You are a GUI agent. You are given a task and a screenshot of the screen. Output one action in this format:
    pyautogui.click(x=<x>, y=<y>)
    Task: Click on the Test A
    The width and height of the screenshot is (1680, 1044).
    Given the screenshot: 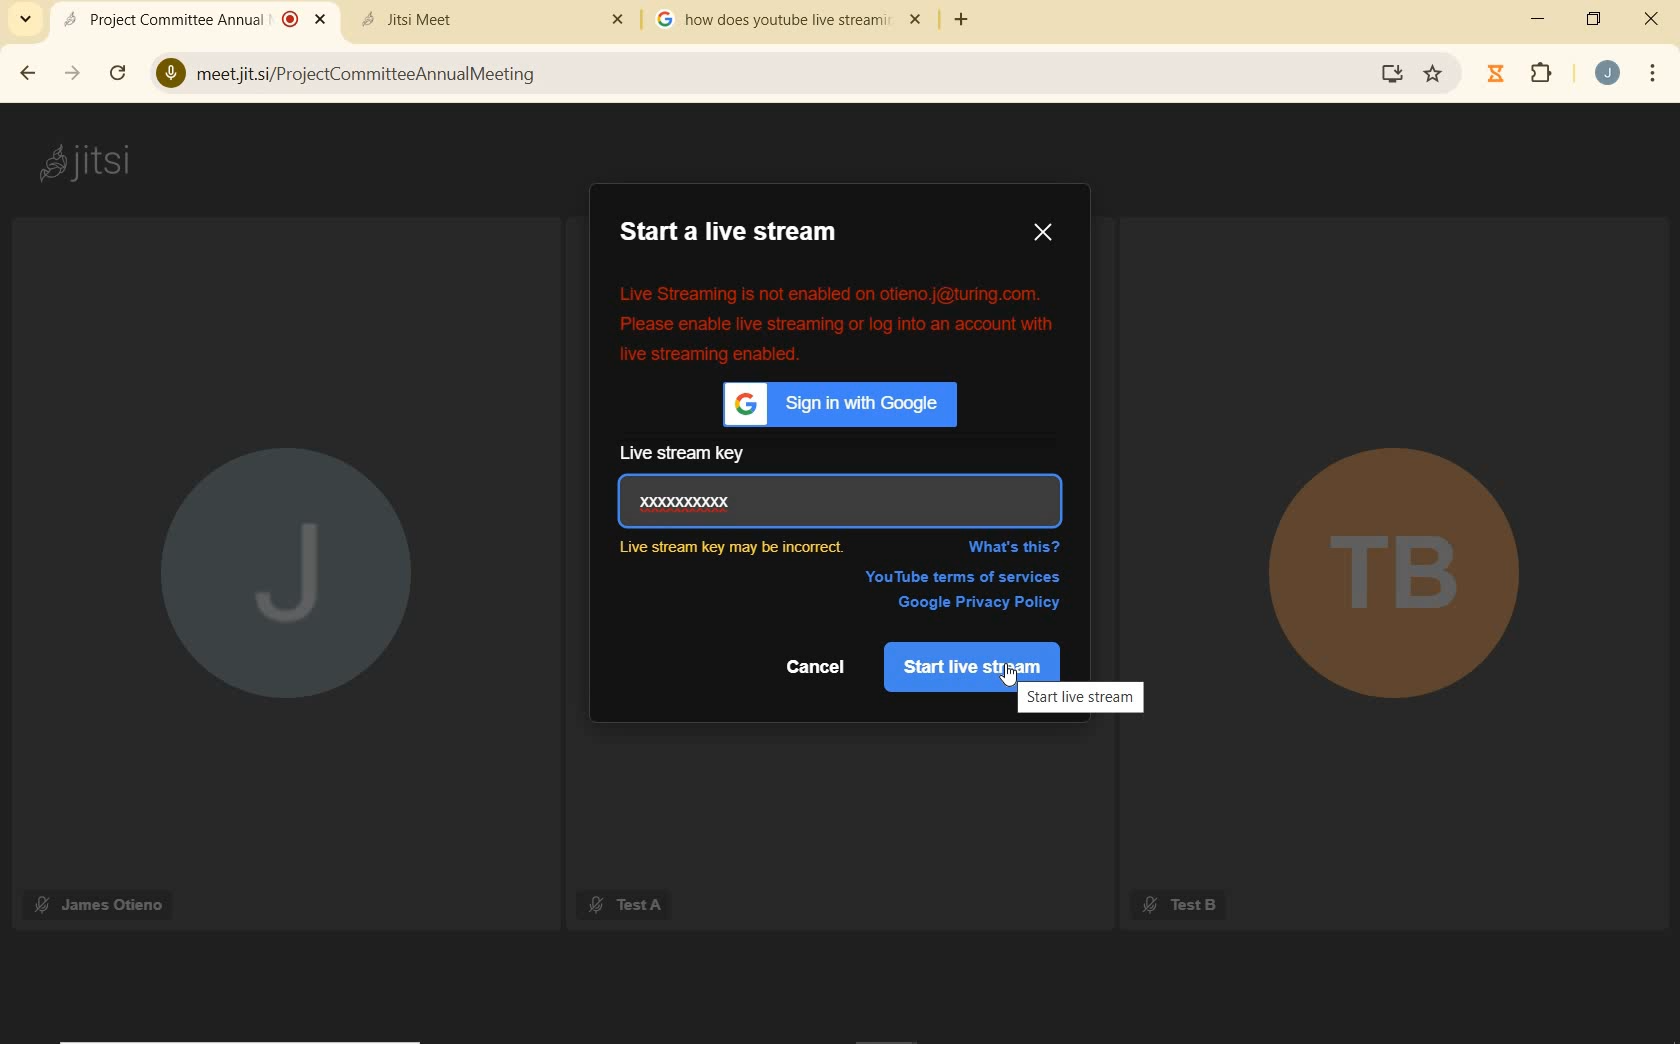 What is the action you would take?
    pyautogui.click(x=626, y=904)
    